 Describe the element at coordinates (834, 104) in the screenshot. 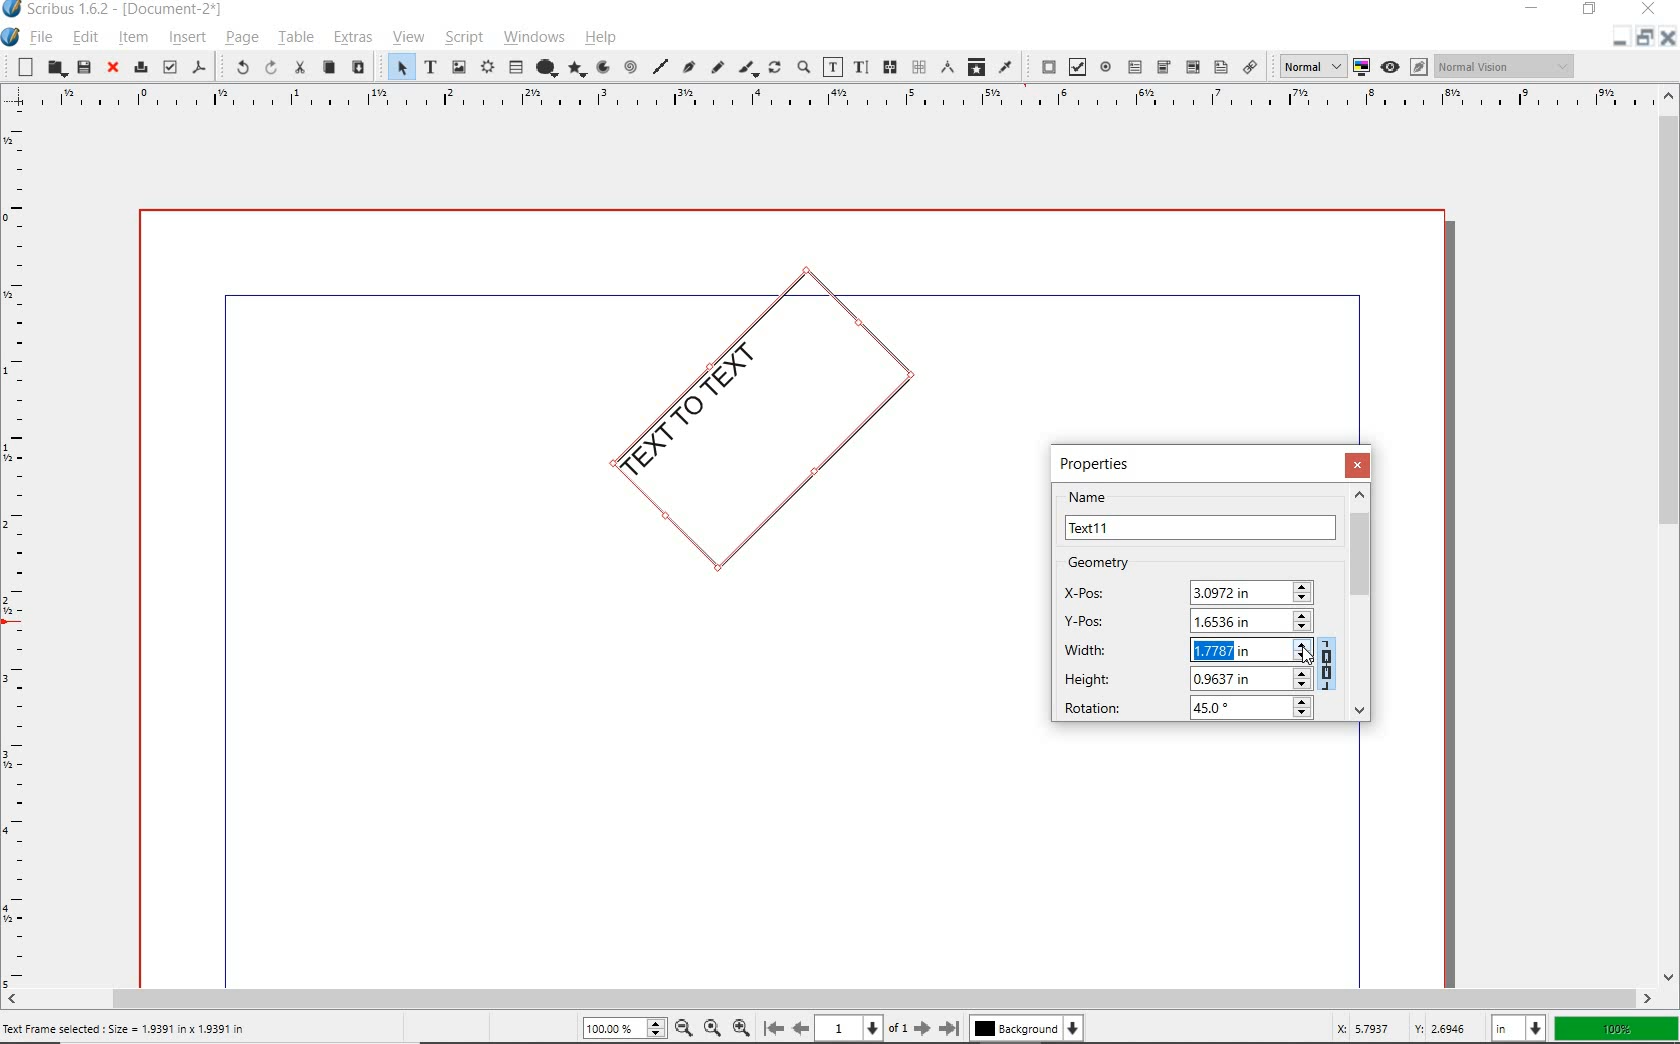

I see `ruler` at that location.